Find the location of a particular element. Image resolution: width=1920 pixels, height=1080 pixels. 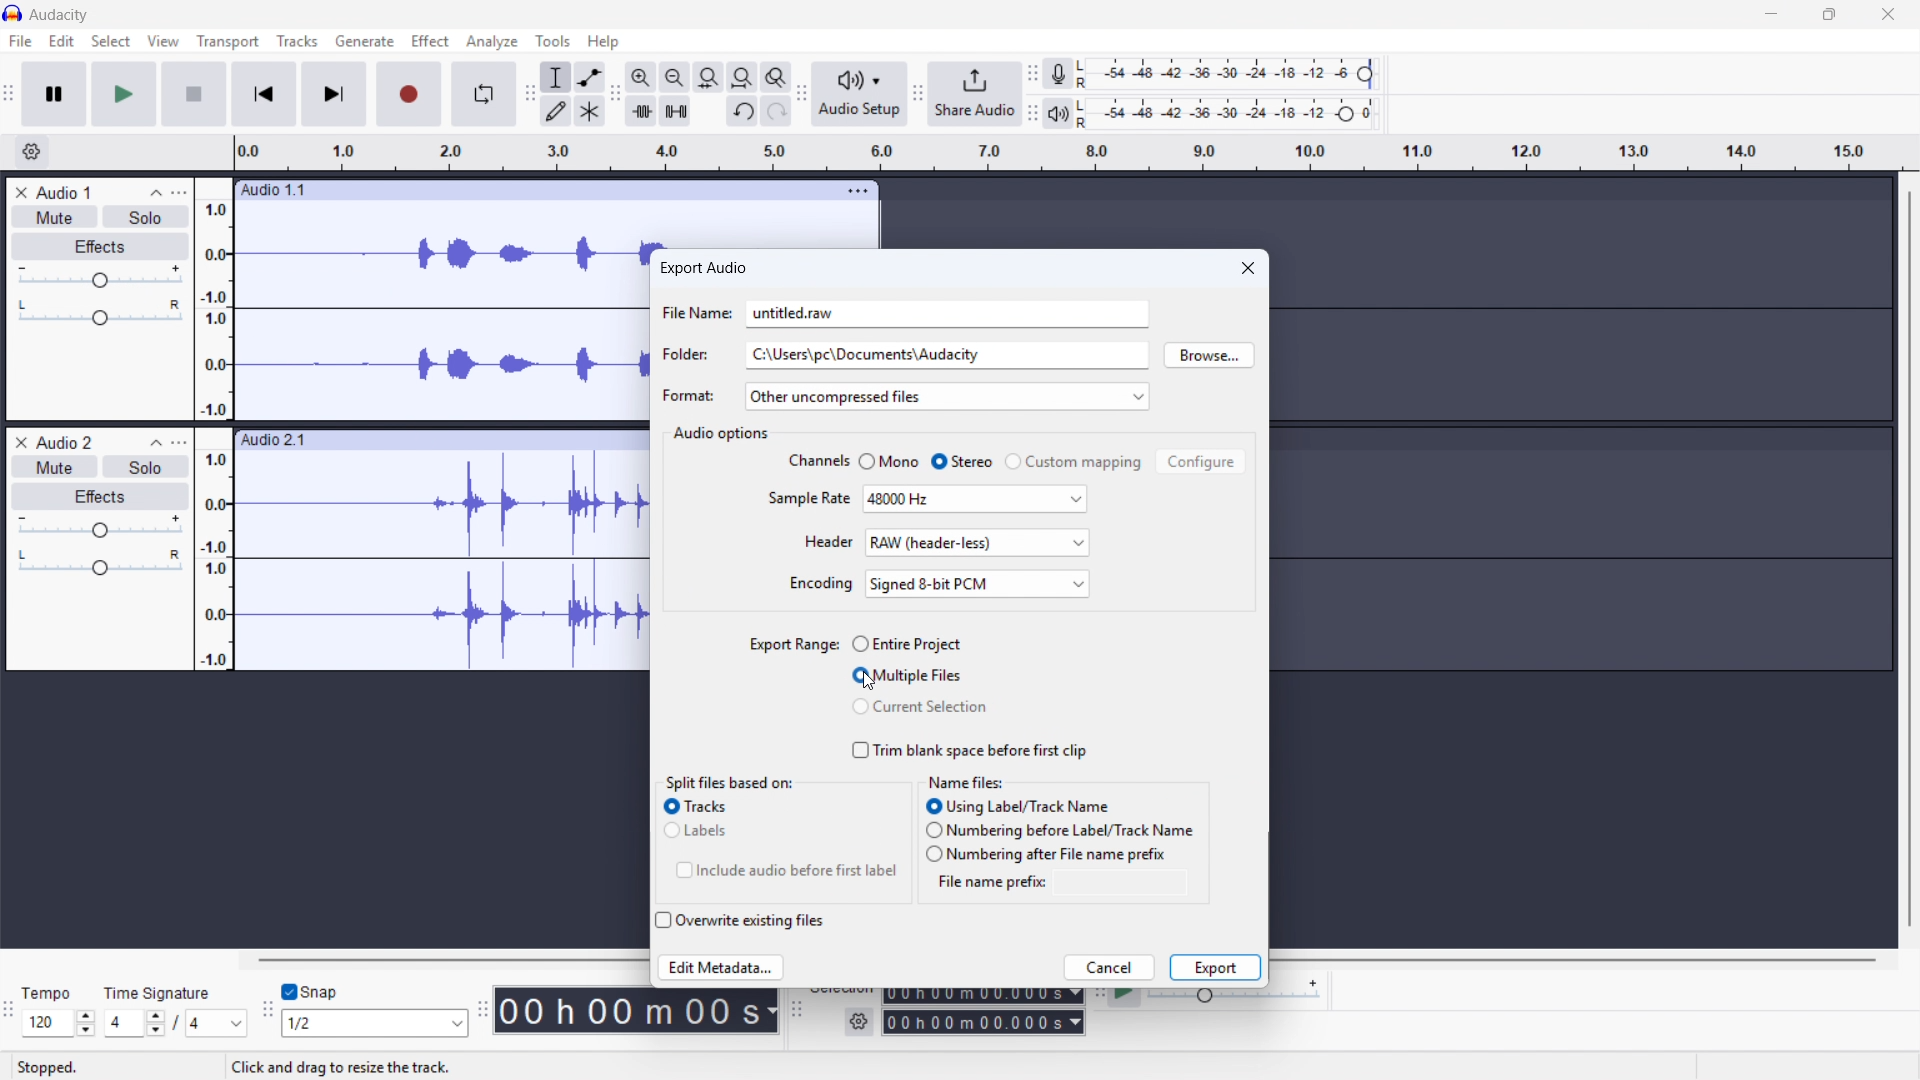

View  is located at coordinates (163, 41).